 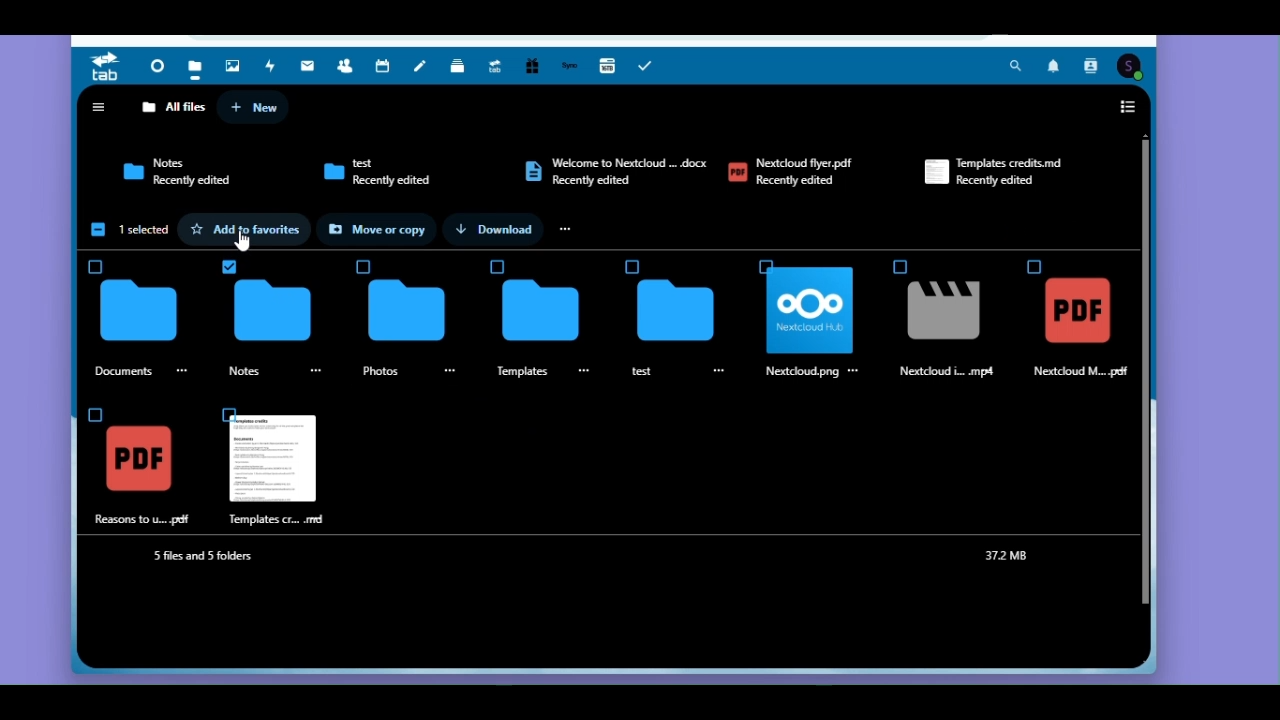 I want to click on Notes, so click(x=176, y=161).